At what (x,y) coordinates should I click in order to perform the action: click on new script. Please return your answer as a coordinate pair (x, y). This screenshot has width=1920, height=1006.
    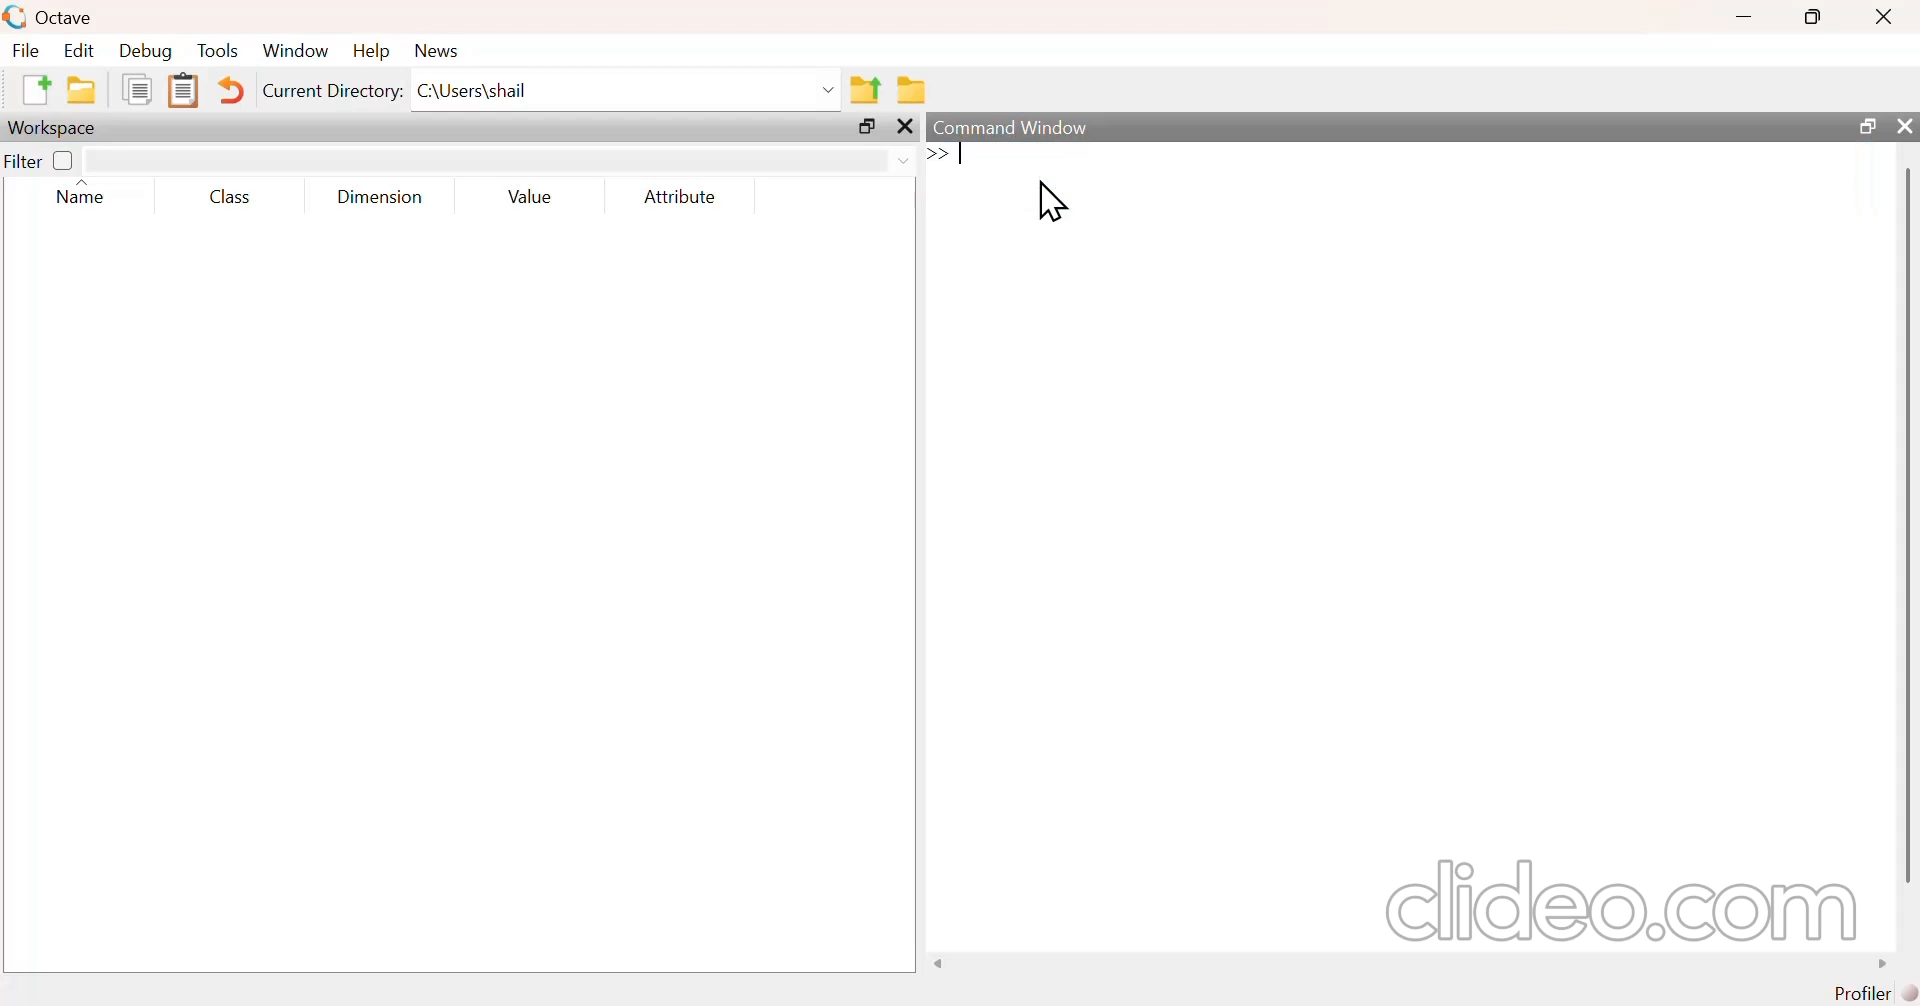
    Looking at the image, I should click on (29, 88).